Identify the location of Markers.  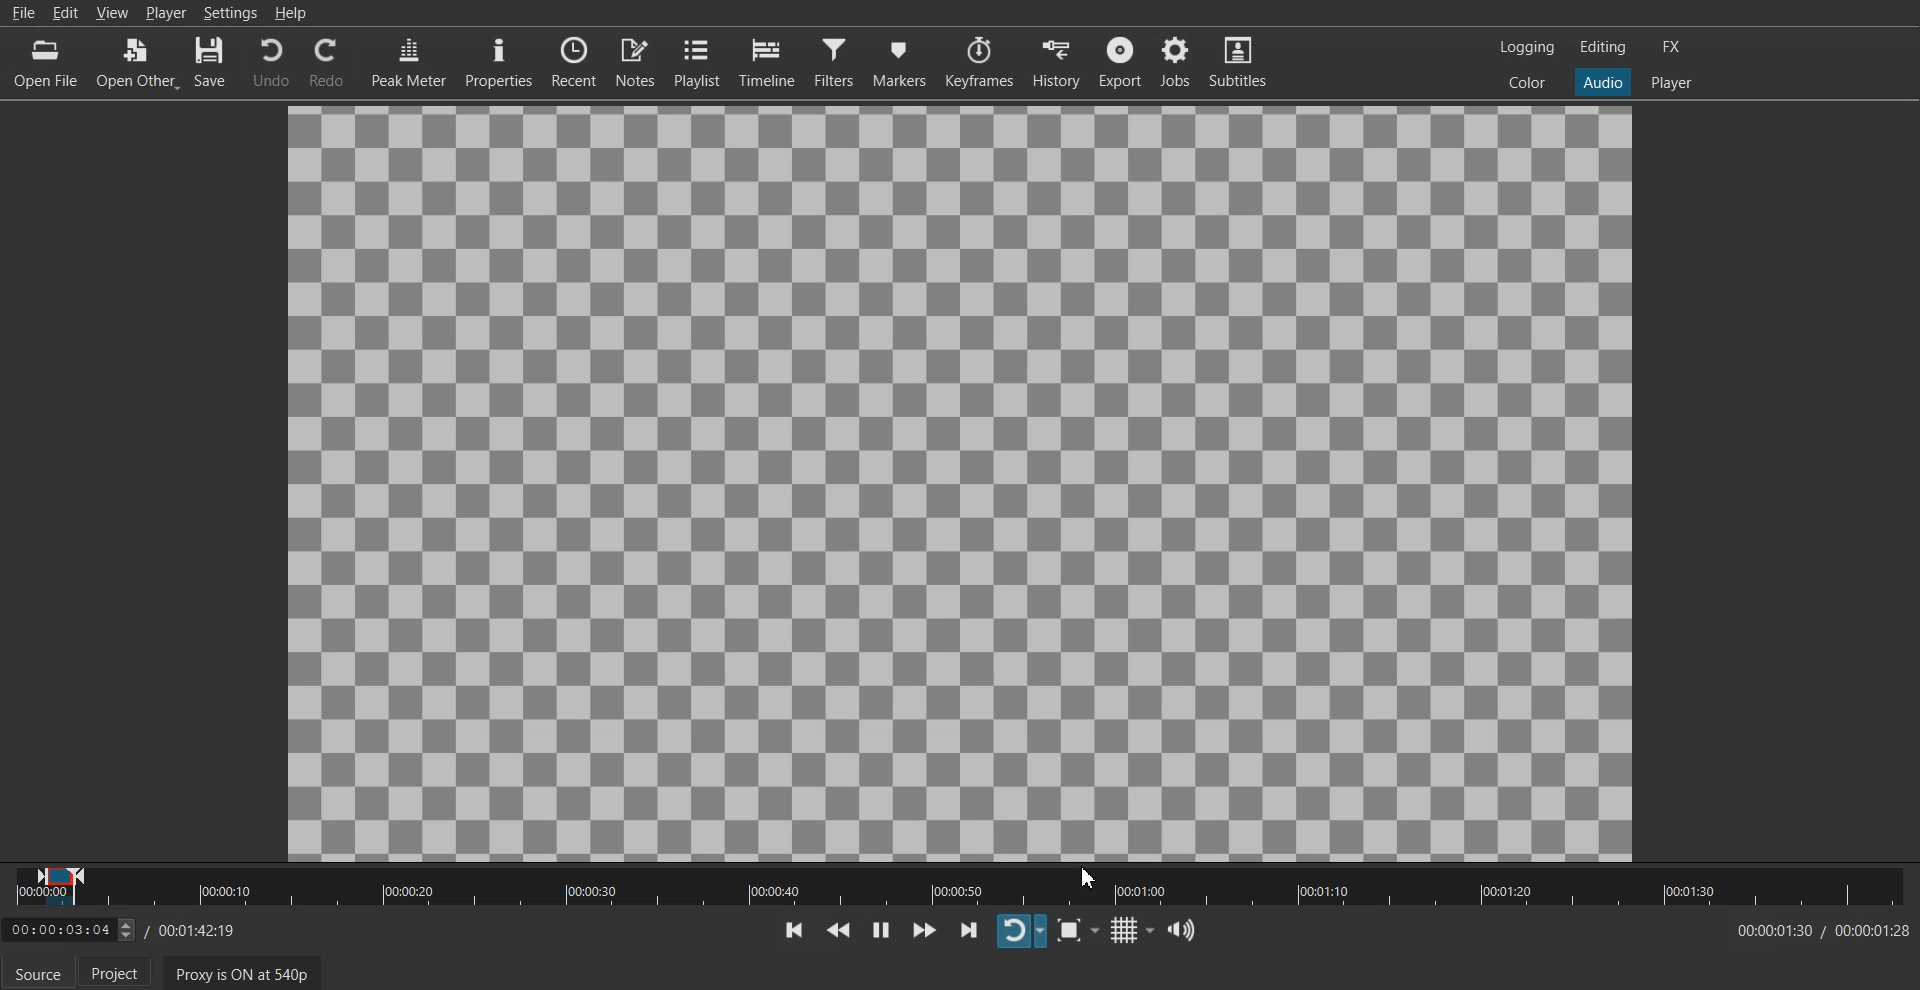
(899, 62).